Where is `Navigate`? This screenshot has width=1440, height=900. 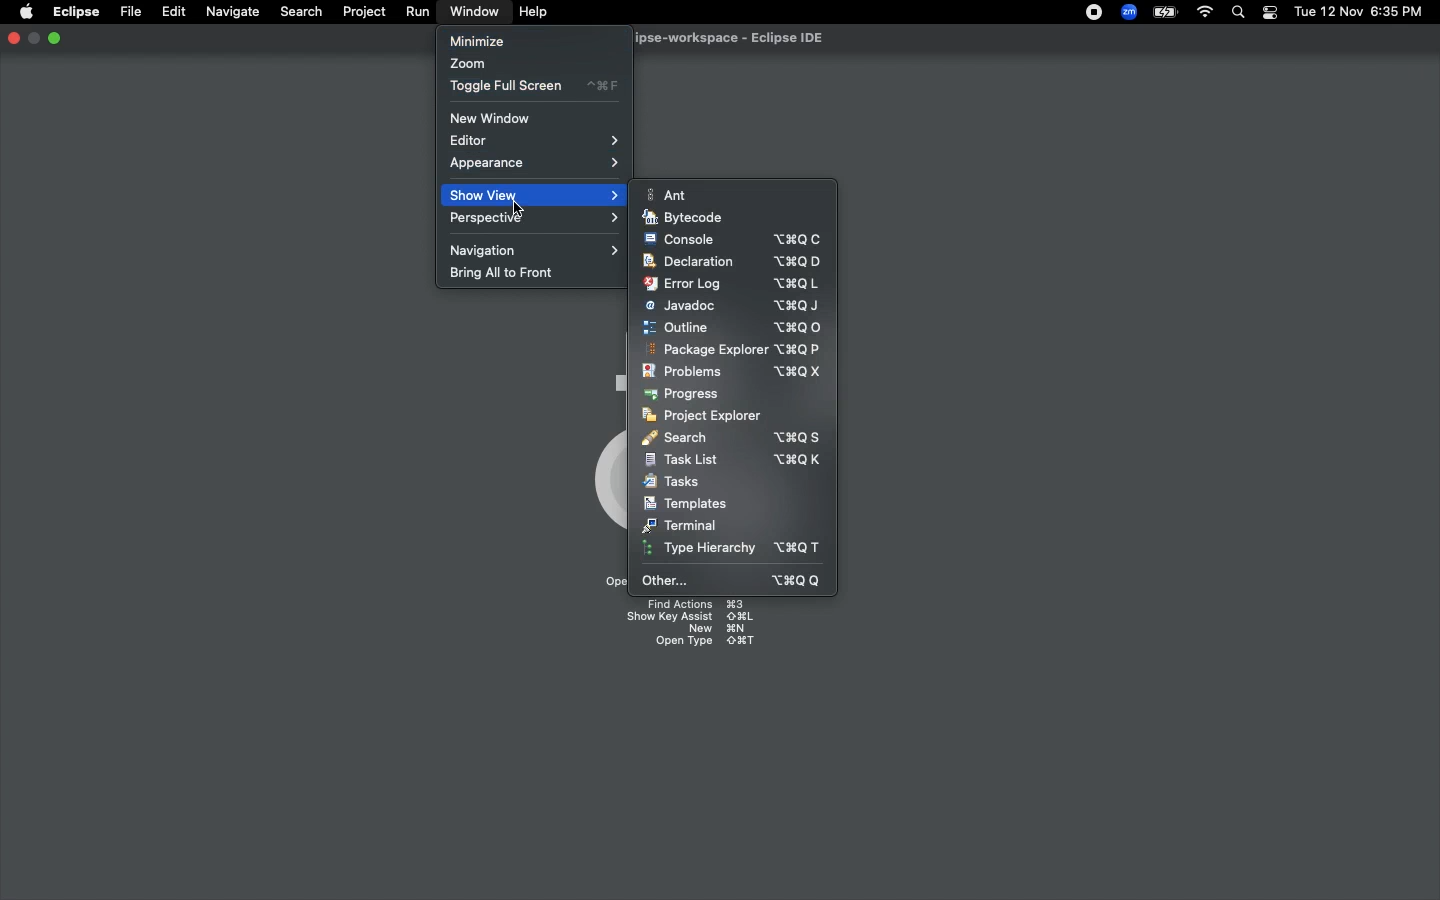
Navigate is located at coordinates (234, 12).